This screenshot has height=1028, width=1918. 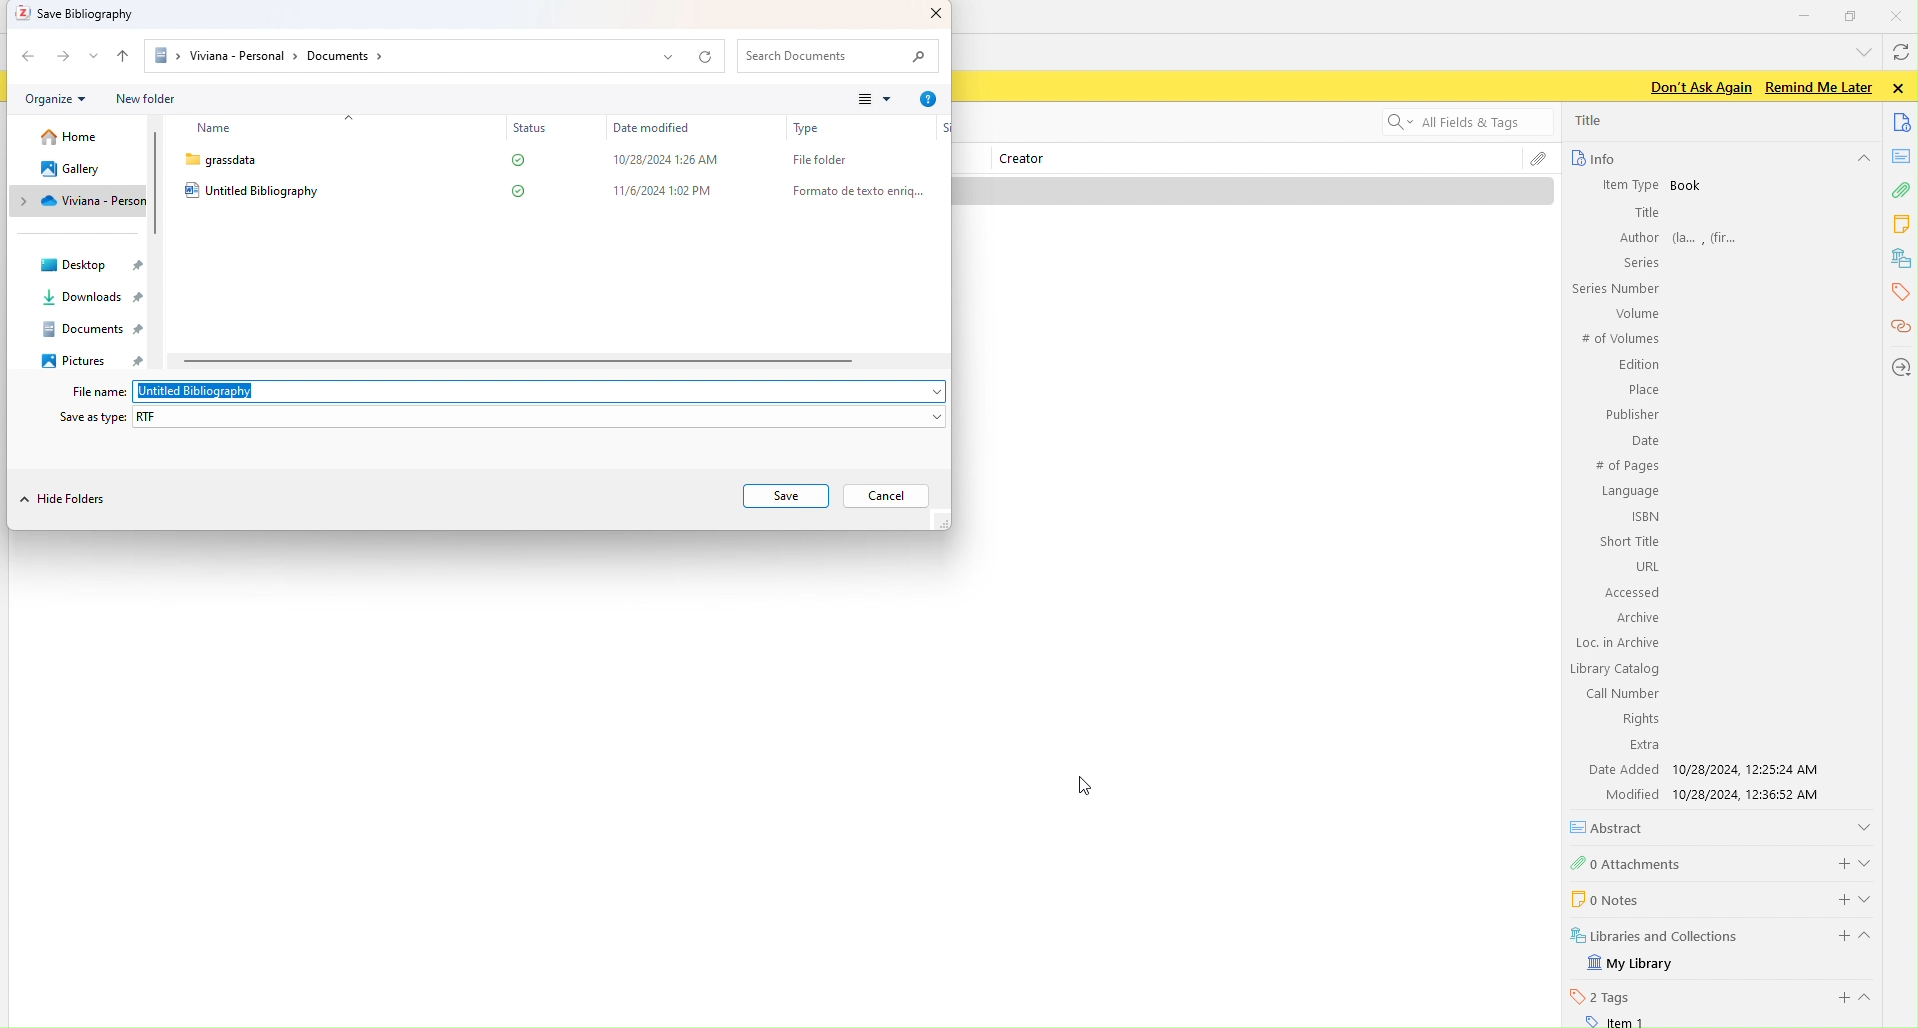 What do you see at coordinates (1646, 516) in the screenshot?
I see `ISBN` at bounding box center [1646, 516].